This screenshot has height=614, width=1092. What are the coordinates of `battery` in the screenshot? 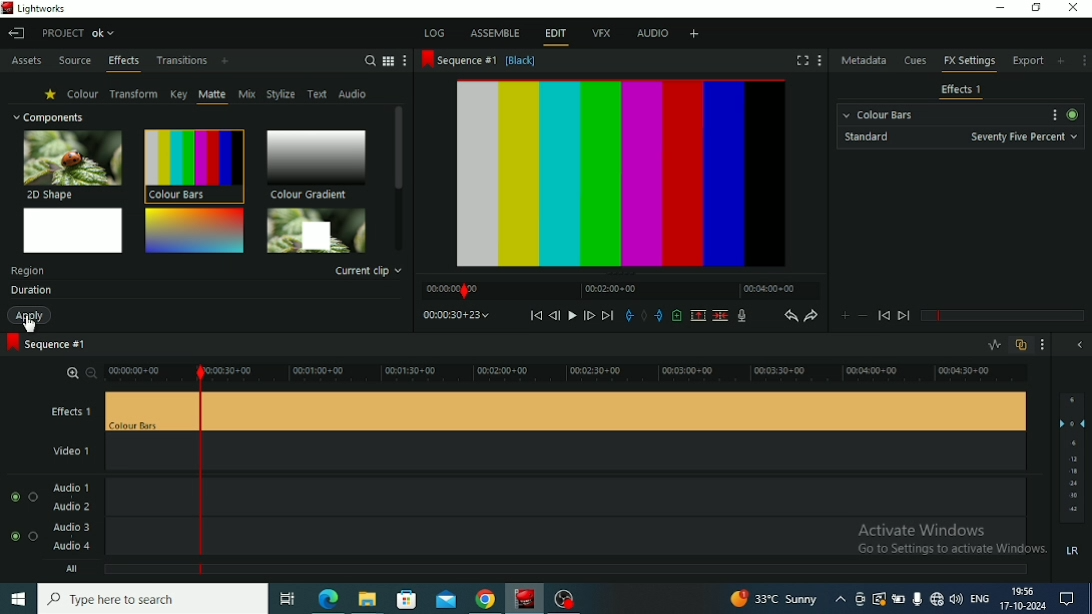 It's located at (900, 599).